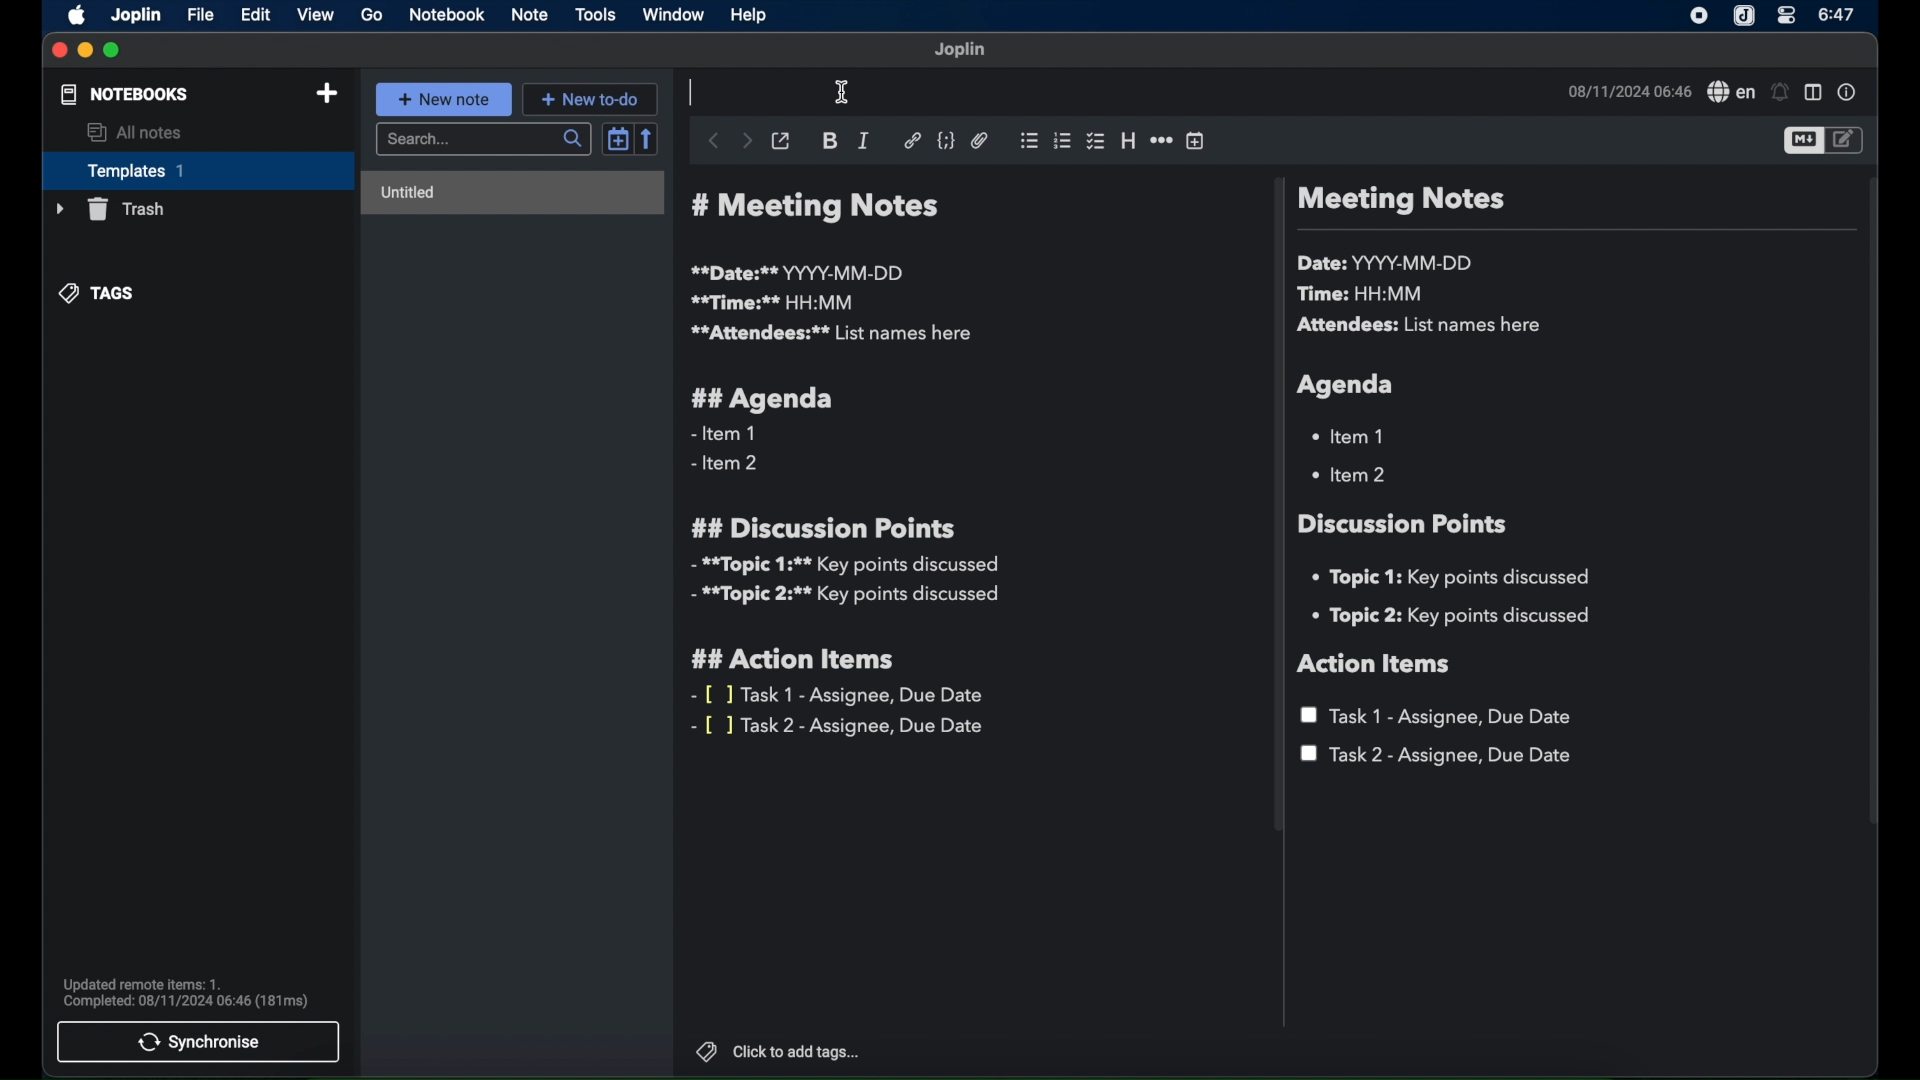 Image resolution: width=1920 pixels, height=1080 pixels. I want to click on attach file, so click(980, 141).